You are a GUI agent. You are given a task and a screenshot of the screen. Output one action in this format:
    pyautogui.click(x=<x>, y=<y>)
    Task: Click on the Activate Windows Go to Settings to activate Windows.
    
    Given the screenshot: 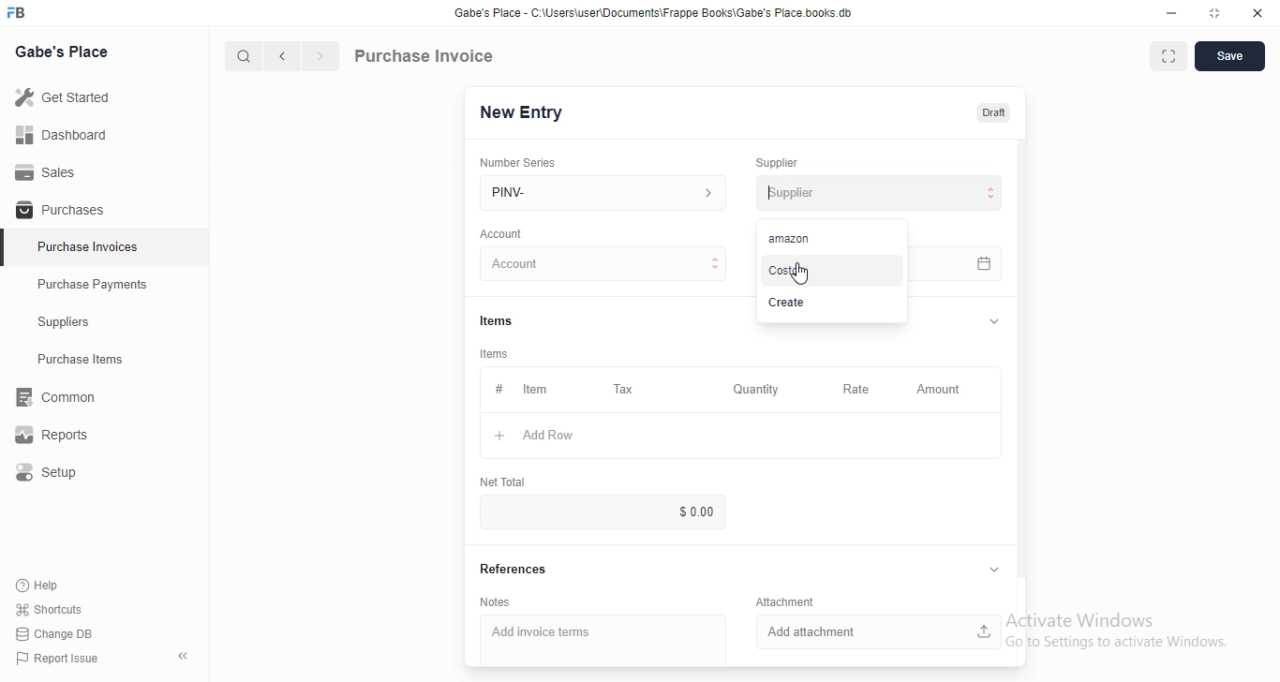 What is the action you would take?
    pyautogui.click(x=1117, y=630)
    